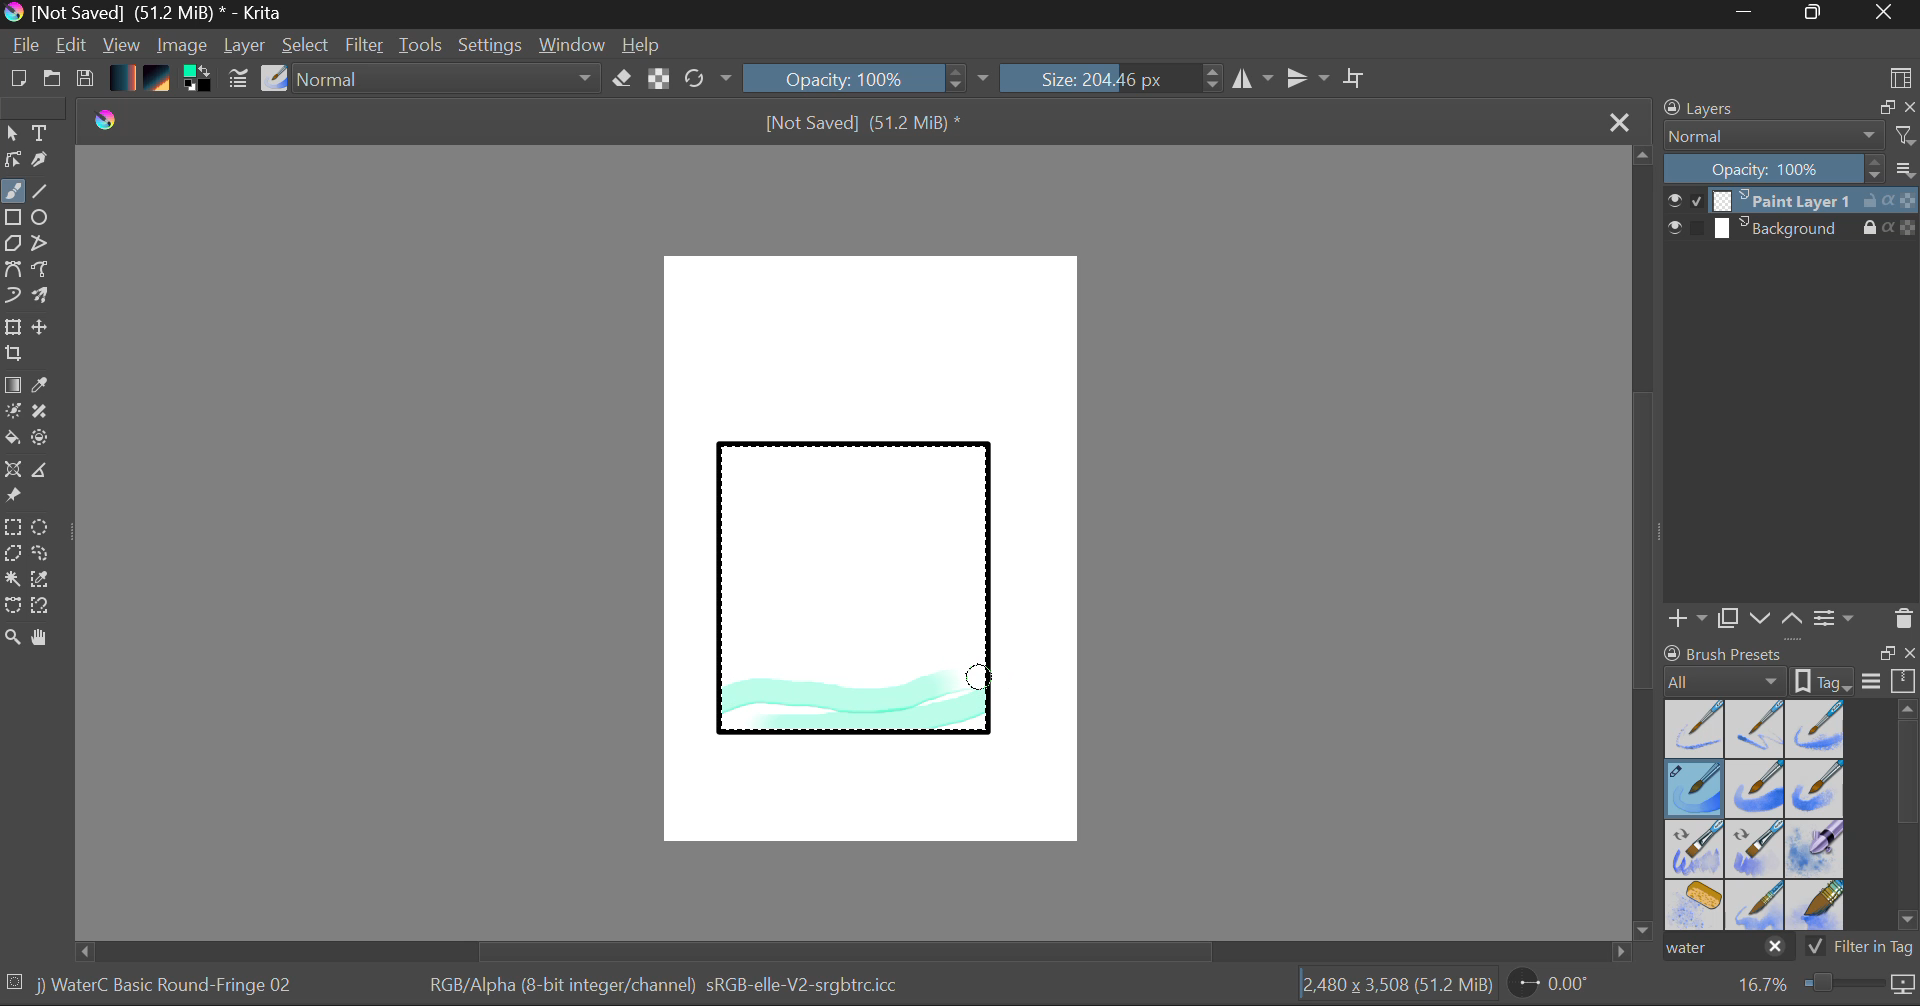  What do you see at coordinates (12, 554) in the screenshot?
I see `Polygon Selection Tool` at bounding box center [12, 554].